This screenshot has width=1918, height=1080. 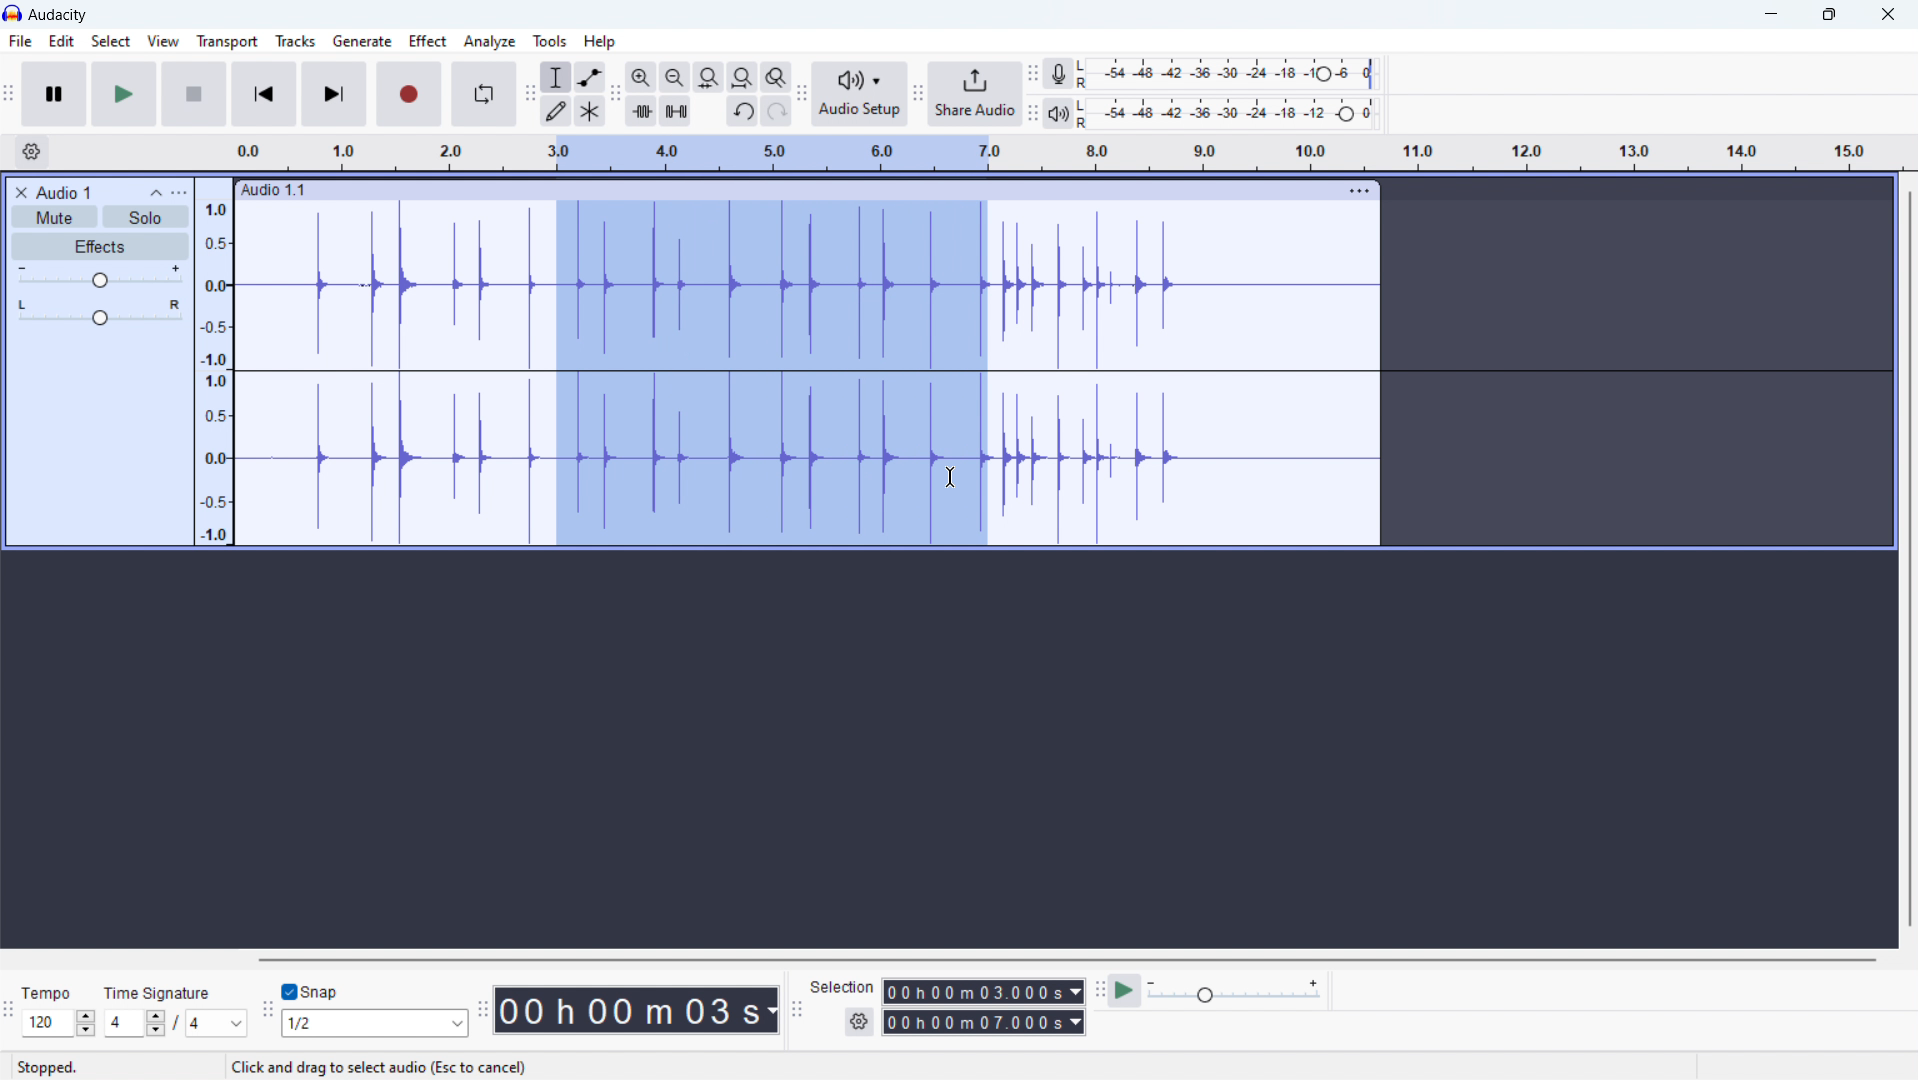 I want to click on tools, so click(x=550, y=40).